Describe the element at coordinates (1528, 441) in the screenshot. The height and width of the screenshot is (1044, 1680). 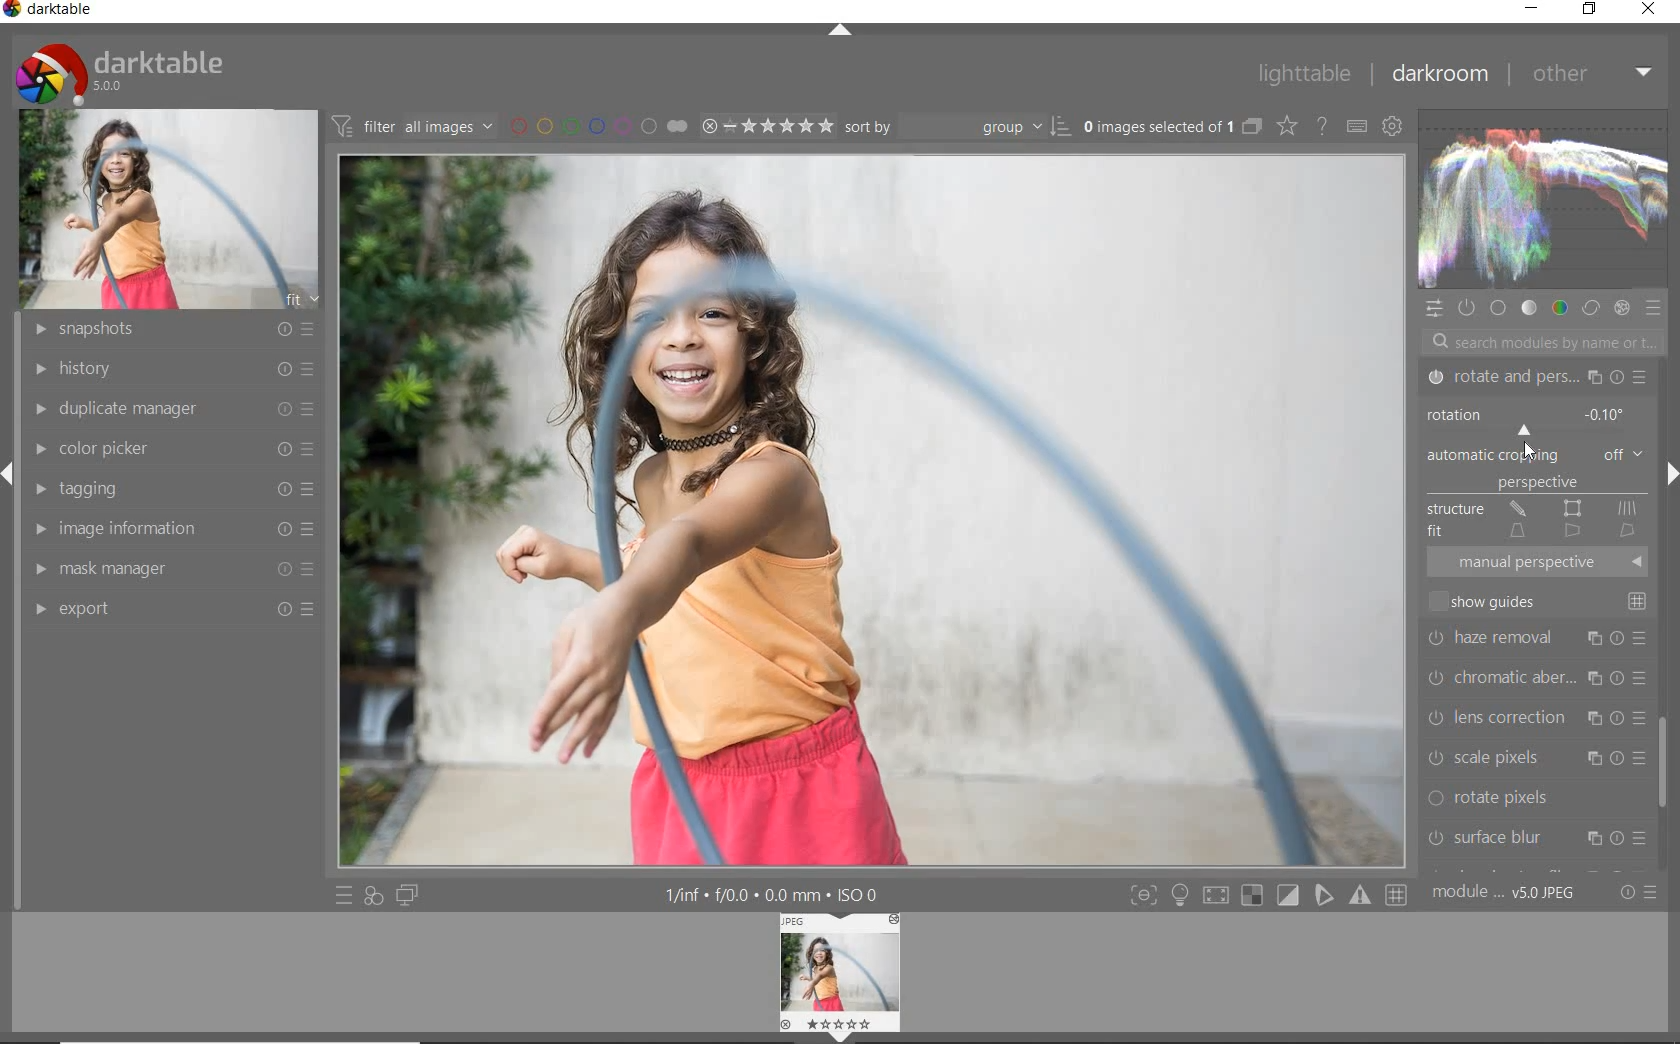
I see `CURSOR POSITION` at that location.